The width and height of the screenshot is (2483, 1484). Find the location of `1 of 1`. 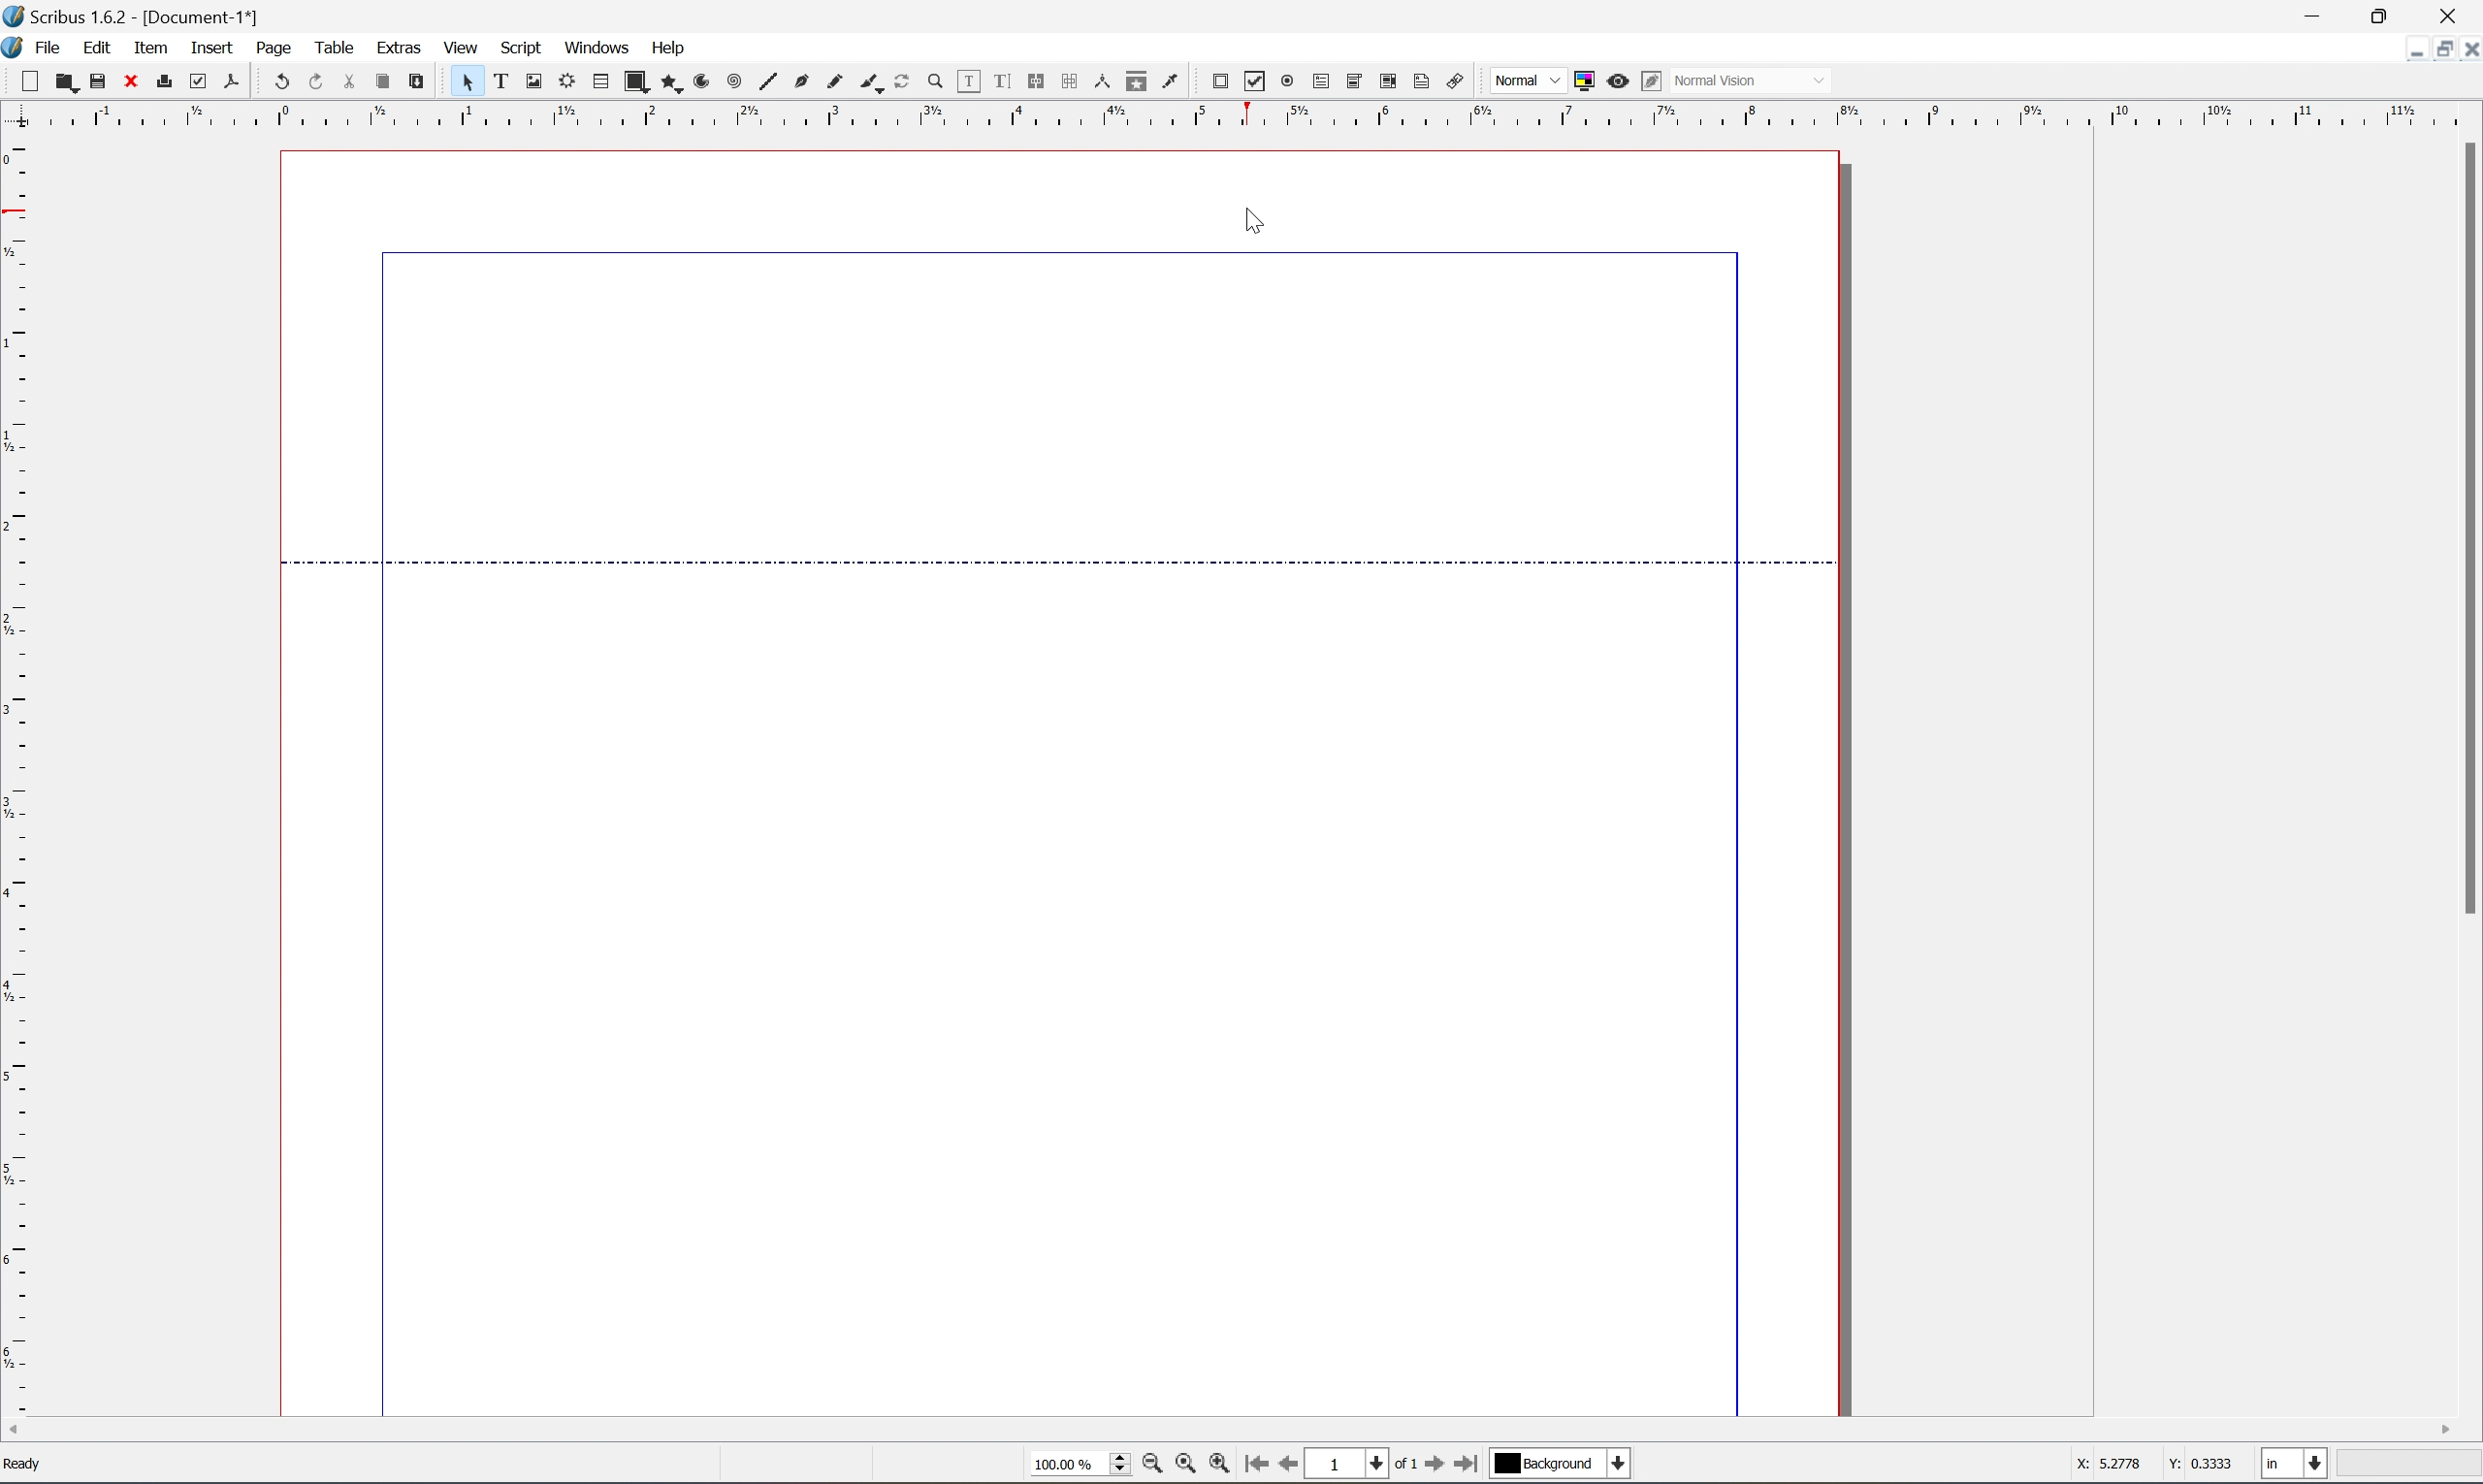

1 of 1 is located at coordinates (1361, 1464).